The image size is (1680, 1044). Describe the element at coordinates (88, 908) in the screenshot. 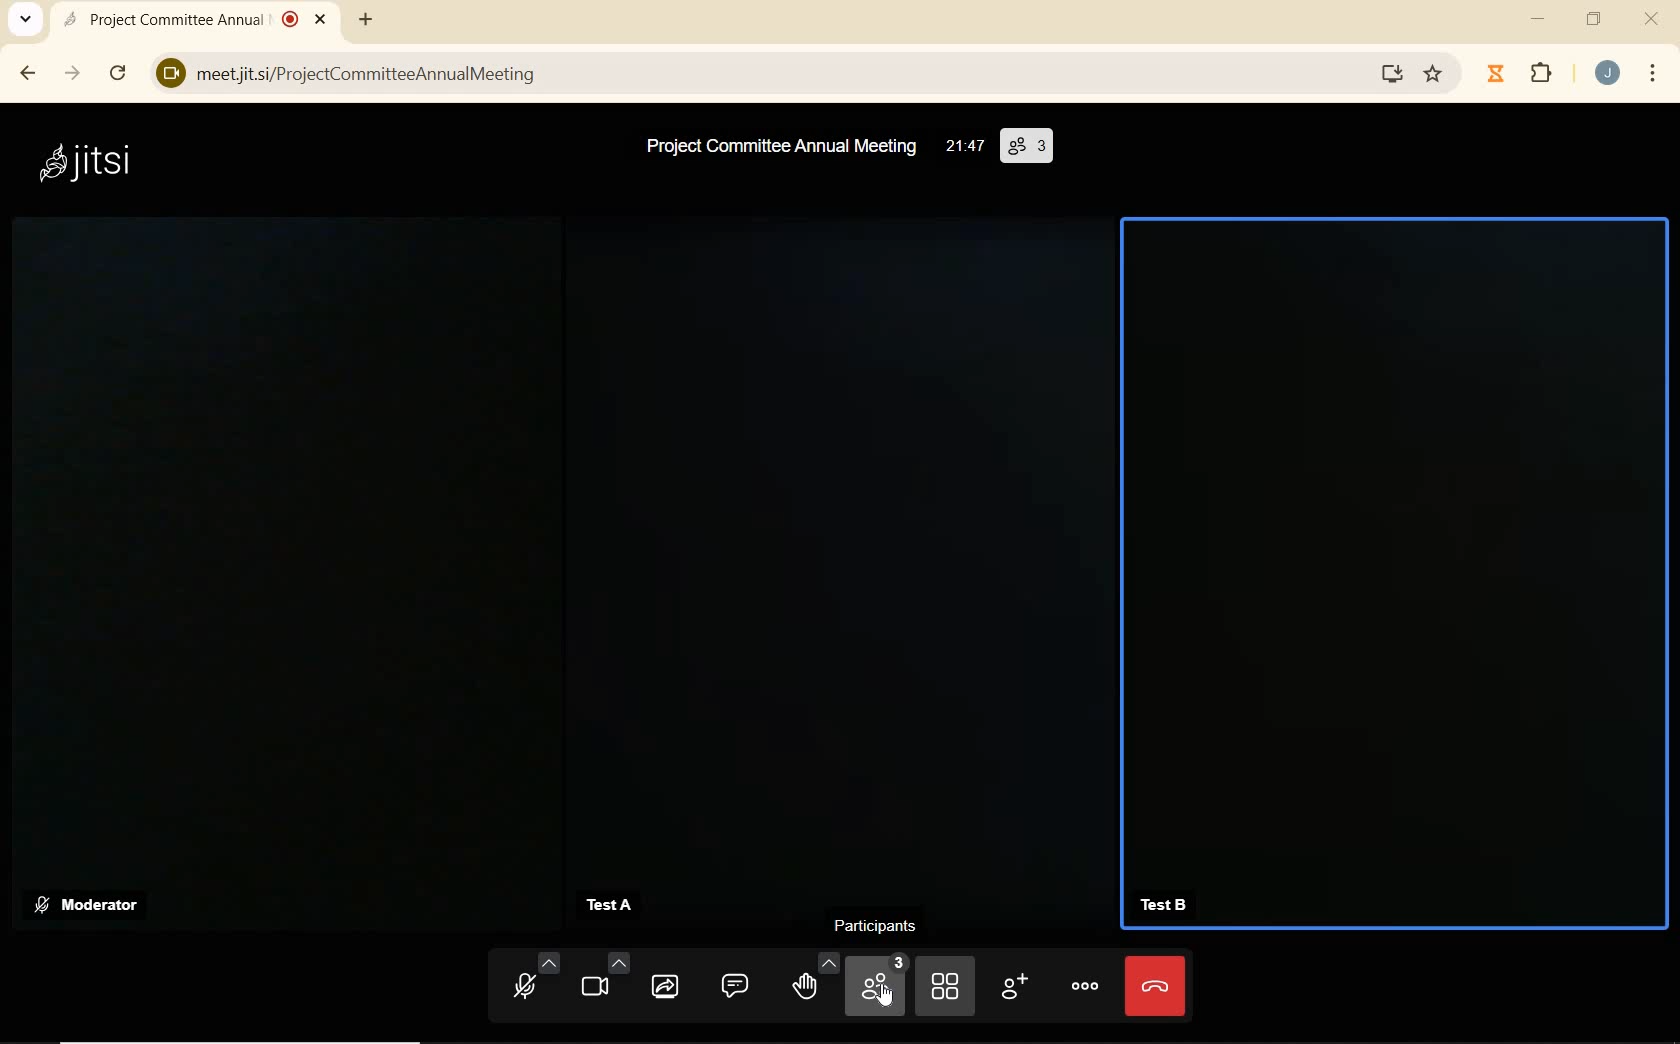

I see `Moderator` at that location.